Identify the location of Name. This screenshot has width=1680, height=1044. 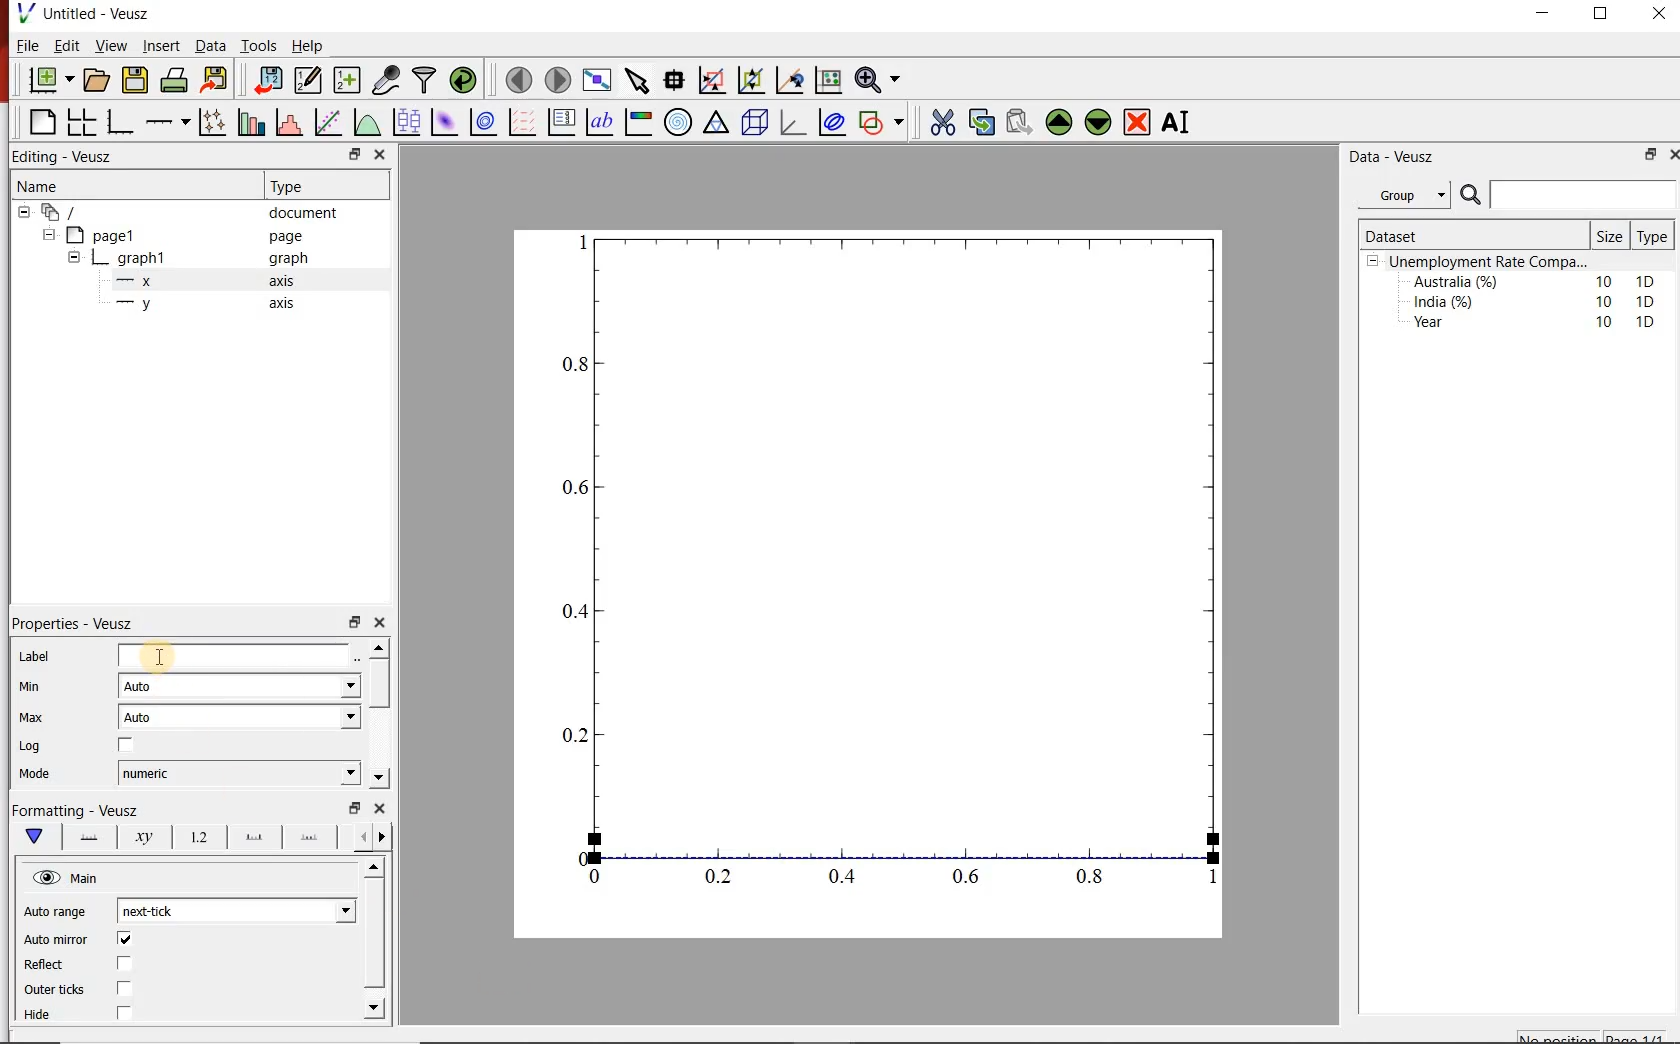
(126, 184).